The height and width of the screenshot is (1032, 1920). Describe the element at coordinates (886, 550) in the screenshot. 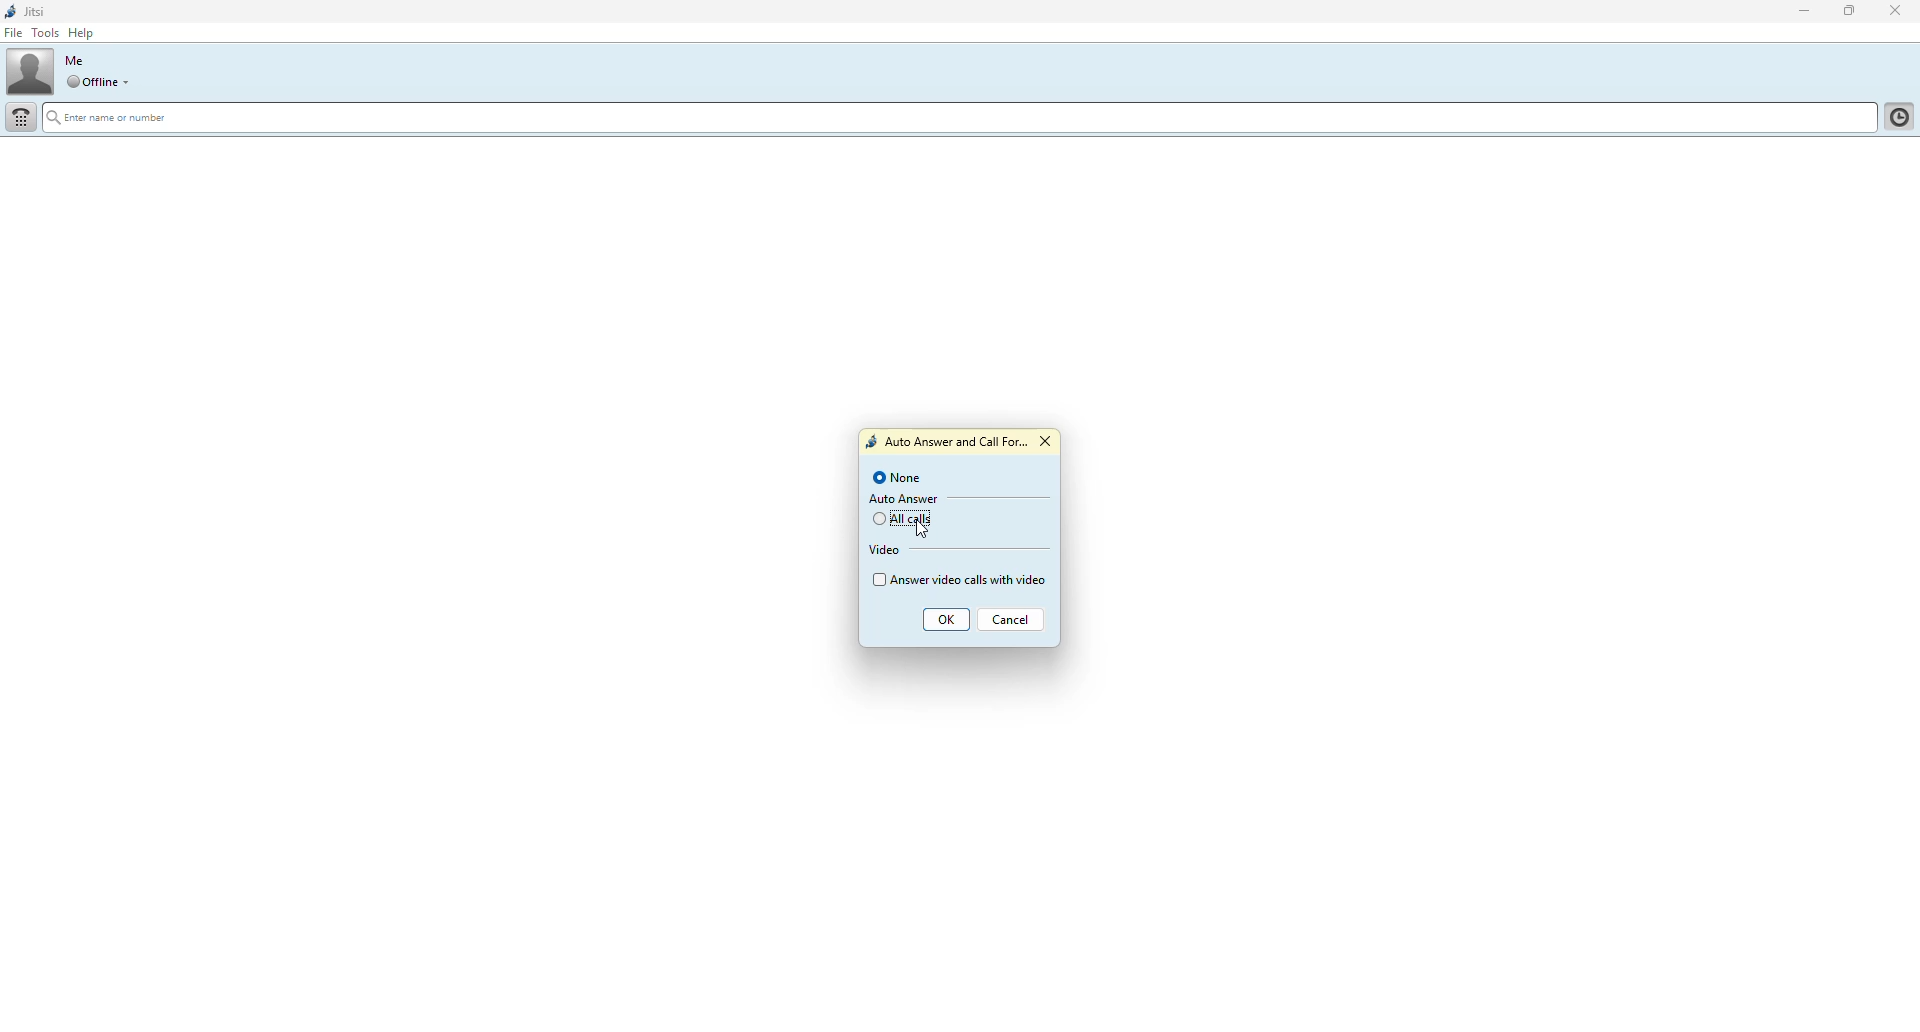

I see `video` at that location.